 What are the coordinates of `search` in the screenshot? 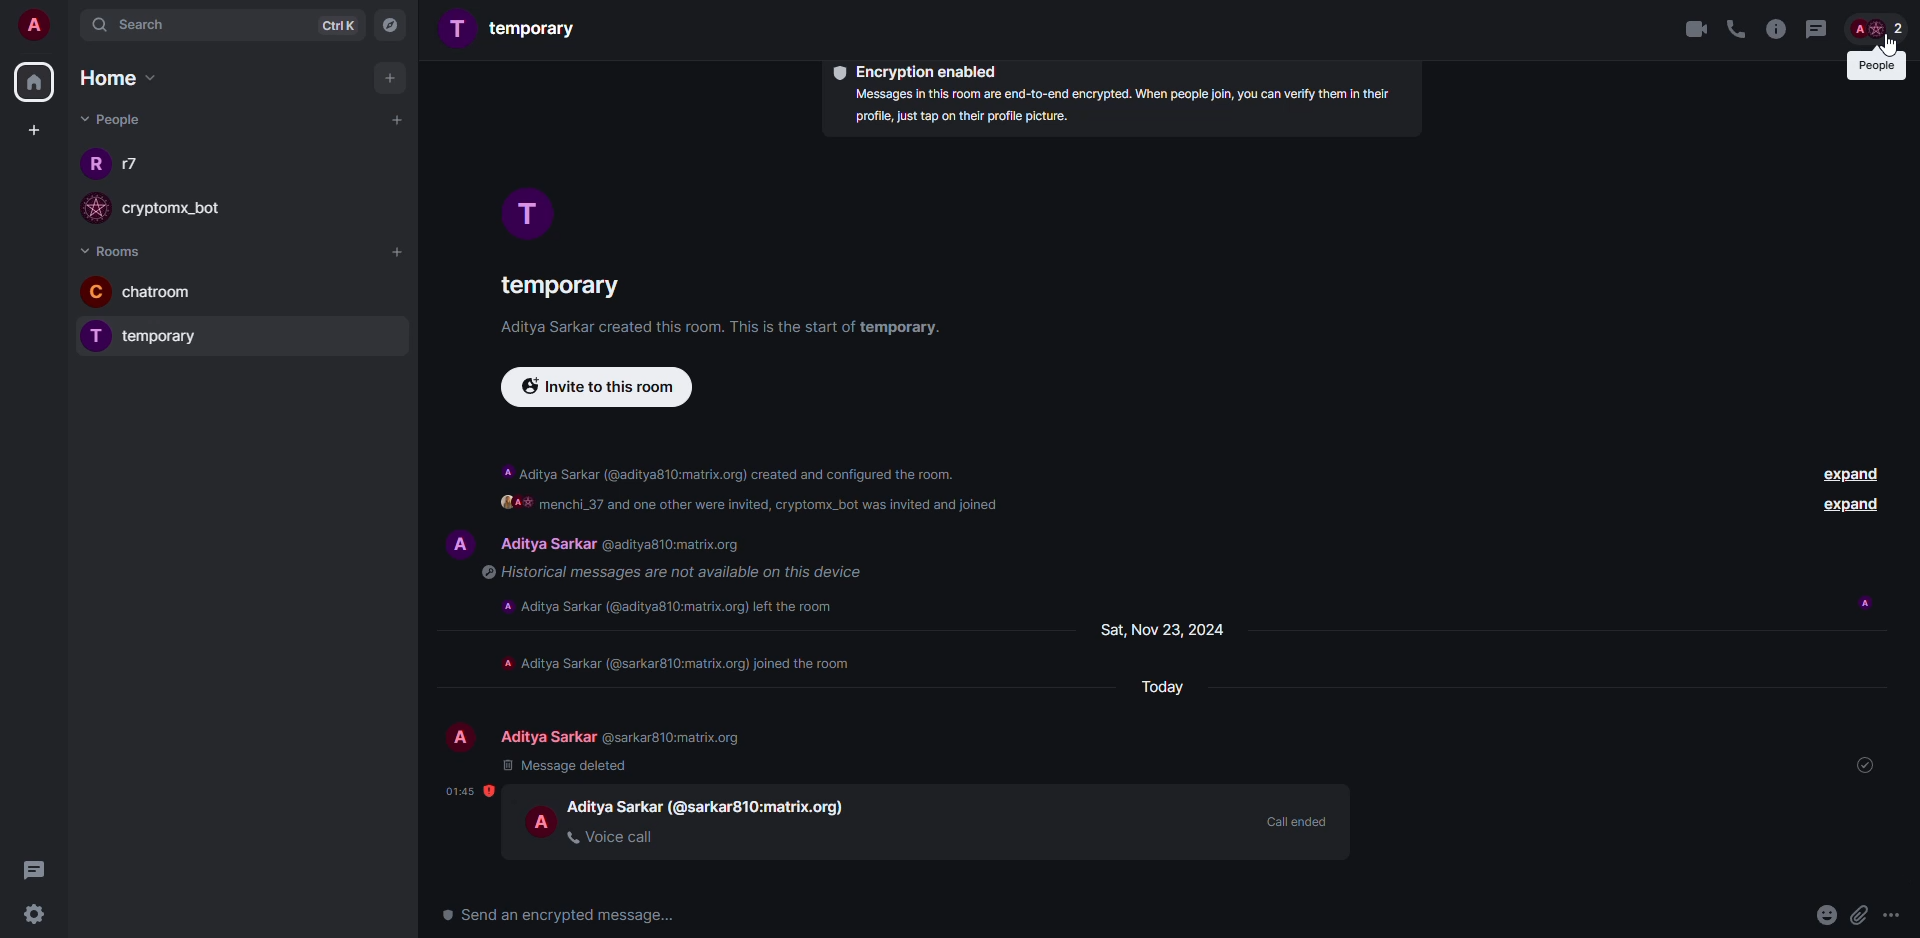 It's located at (136, 29).